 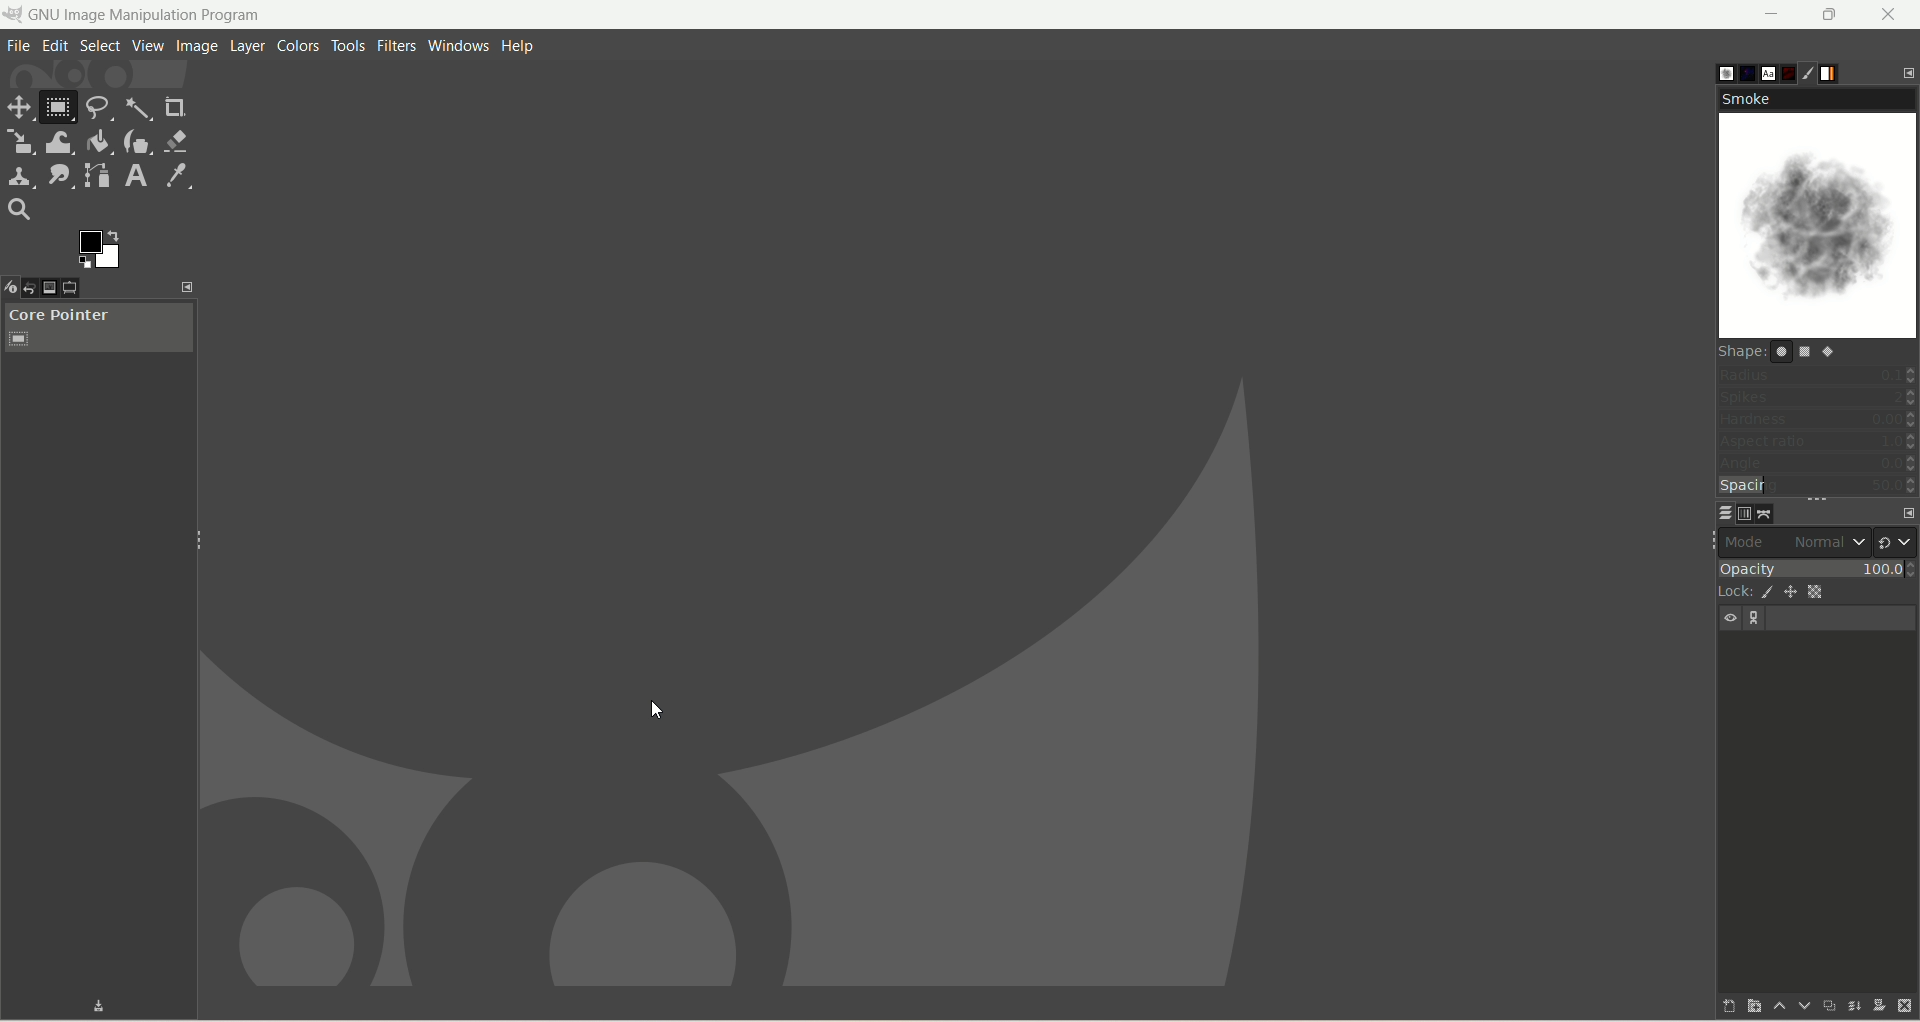 What do you see at coordinates (1756, 619) in the screenshot?
I see `link layer` at bounding box center [1756, 619].